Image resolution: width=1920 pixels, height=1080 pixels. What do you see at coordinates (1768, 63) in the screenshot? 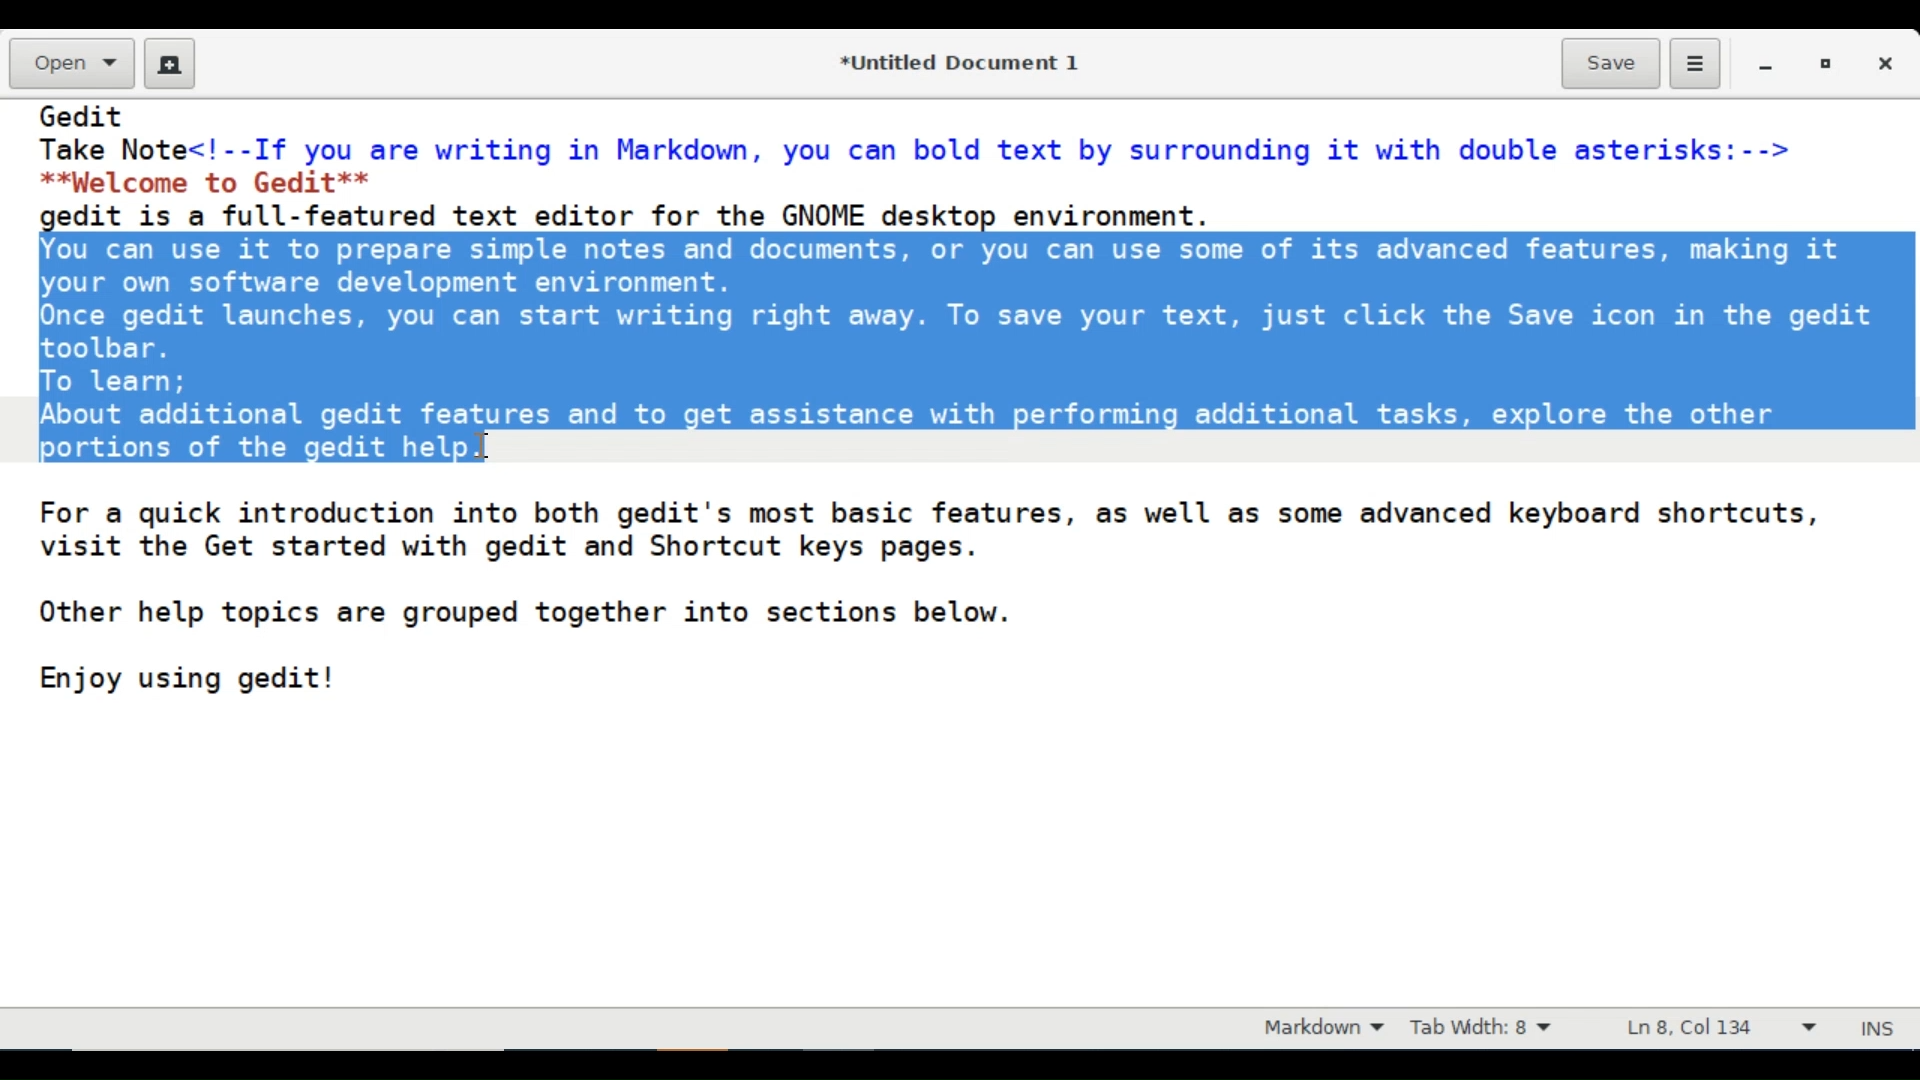
I see `minimize` at bounding box center [1768, 63].